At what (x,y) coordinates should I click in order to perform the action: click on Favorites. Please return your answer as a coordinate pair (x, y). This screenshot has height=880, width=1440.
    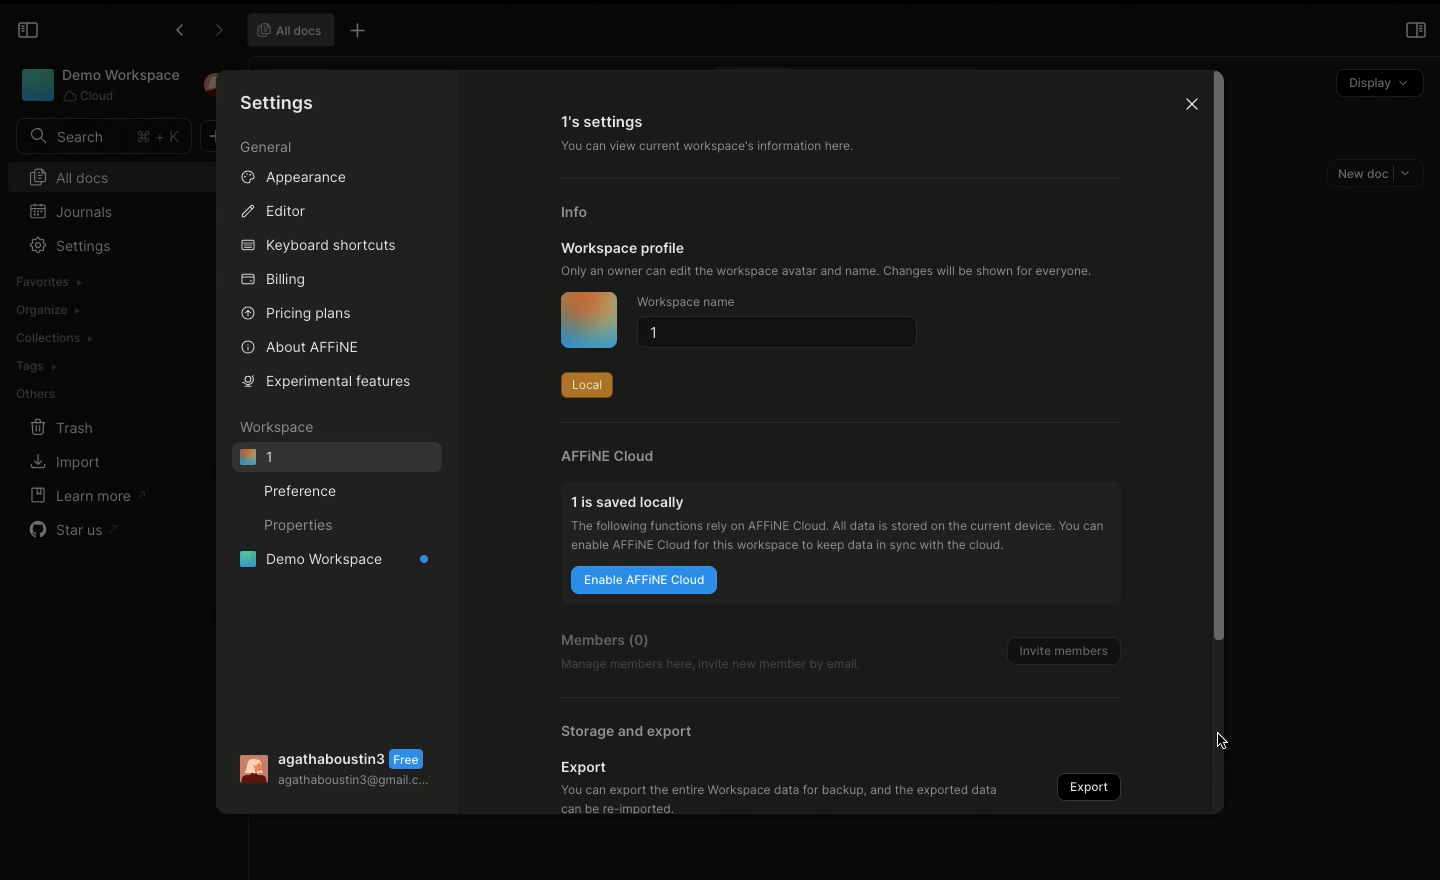
    Looking at the image, I should click on (47, 282).